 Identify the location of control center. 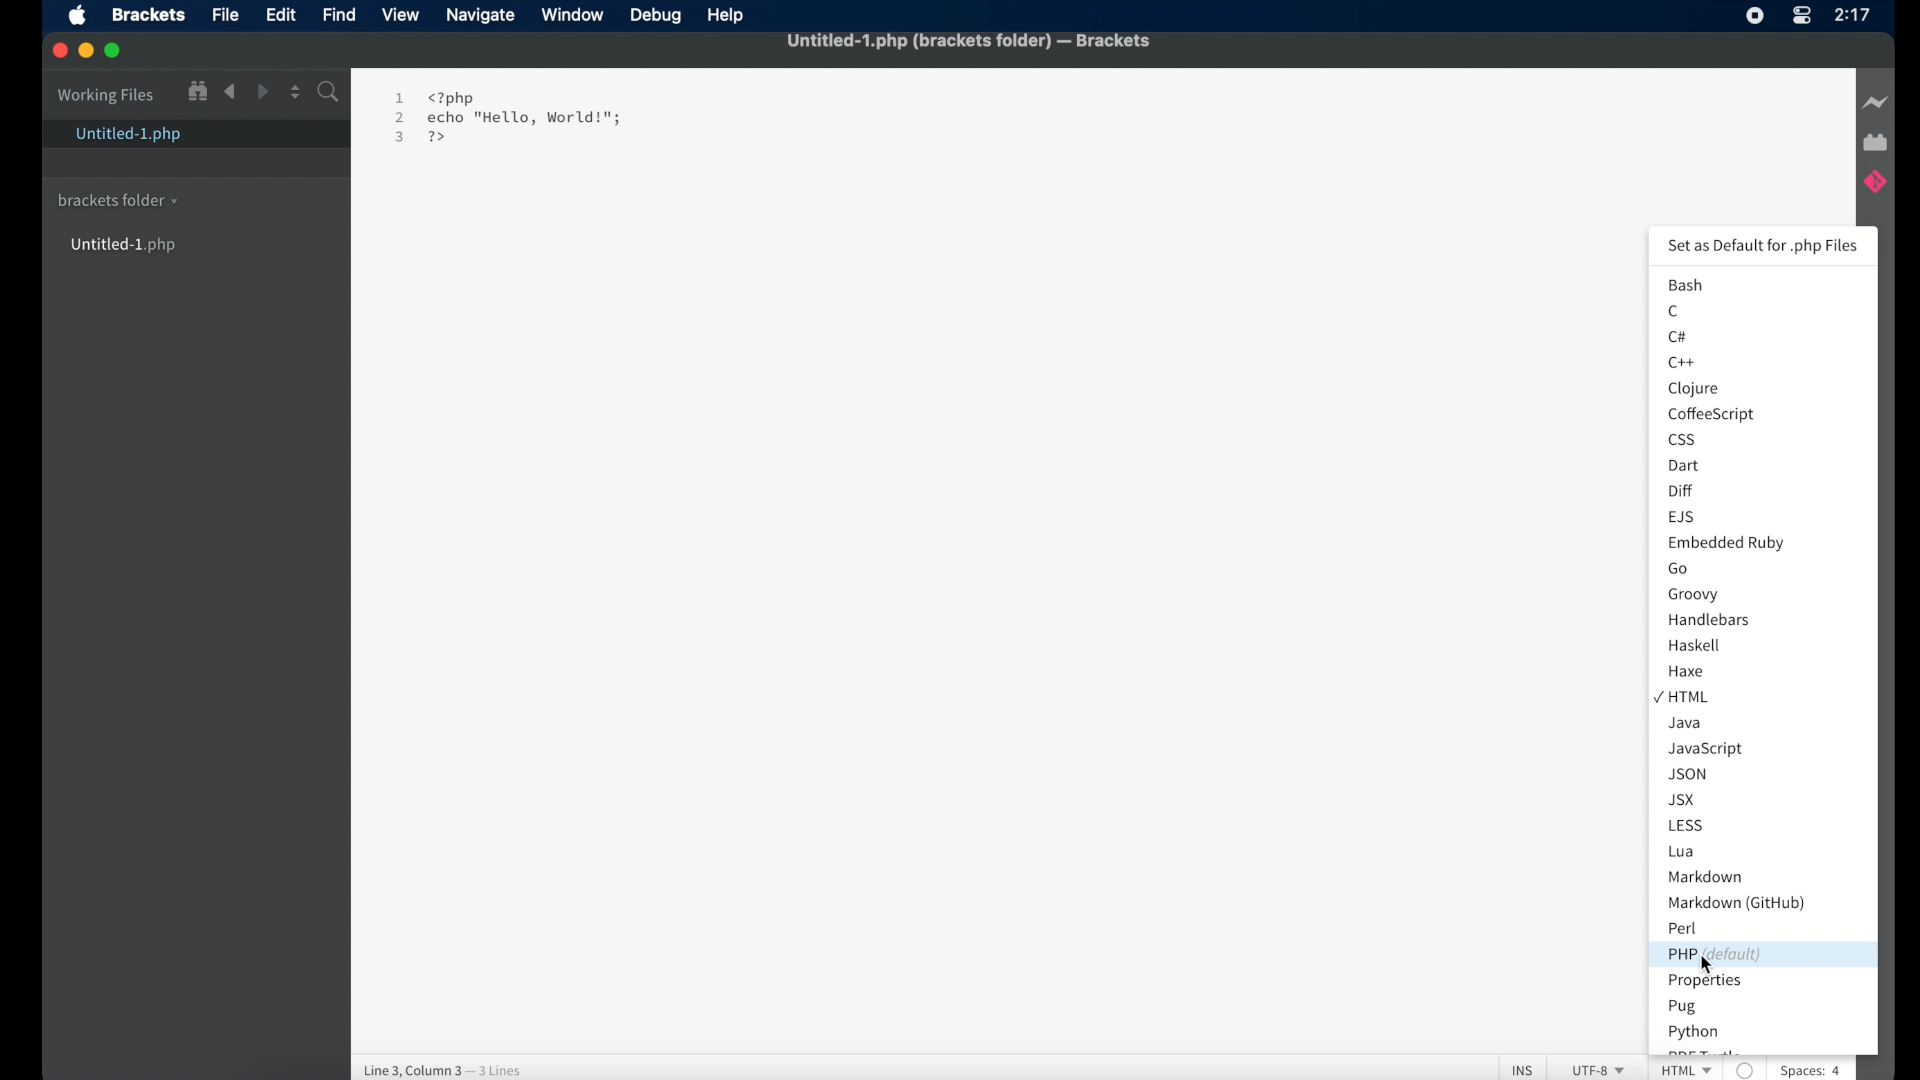
(1801, 17).